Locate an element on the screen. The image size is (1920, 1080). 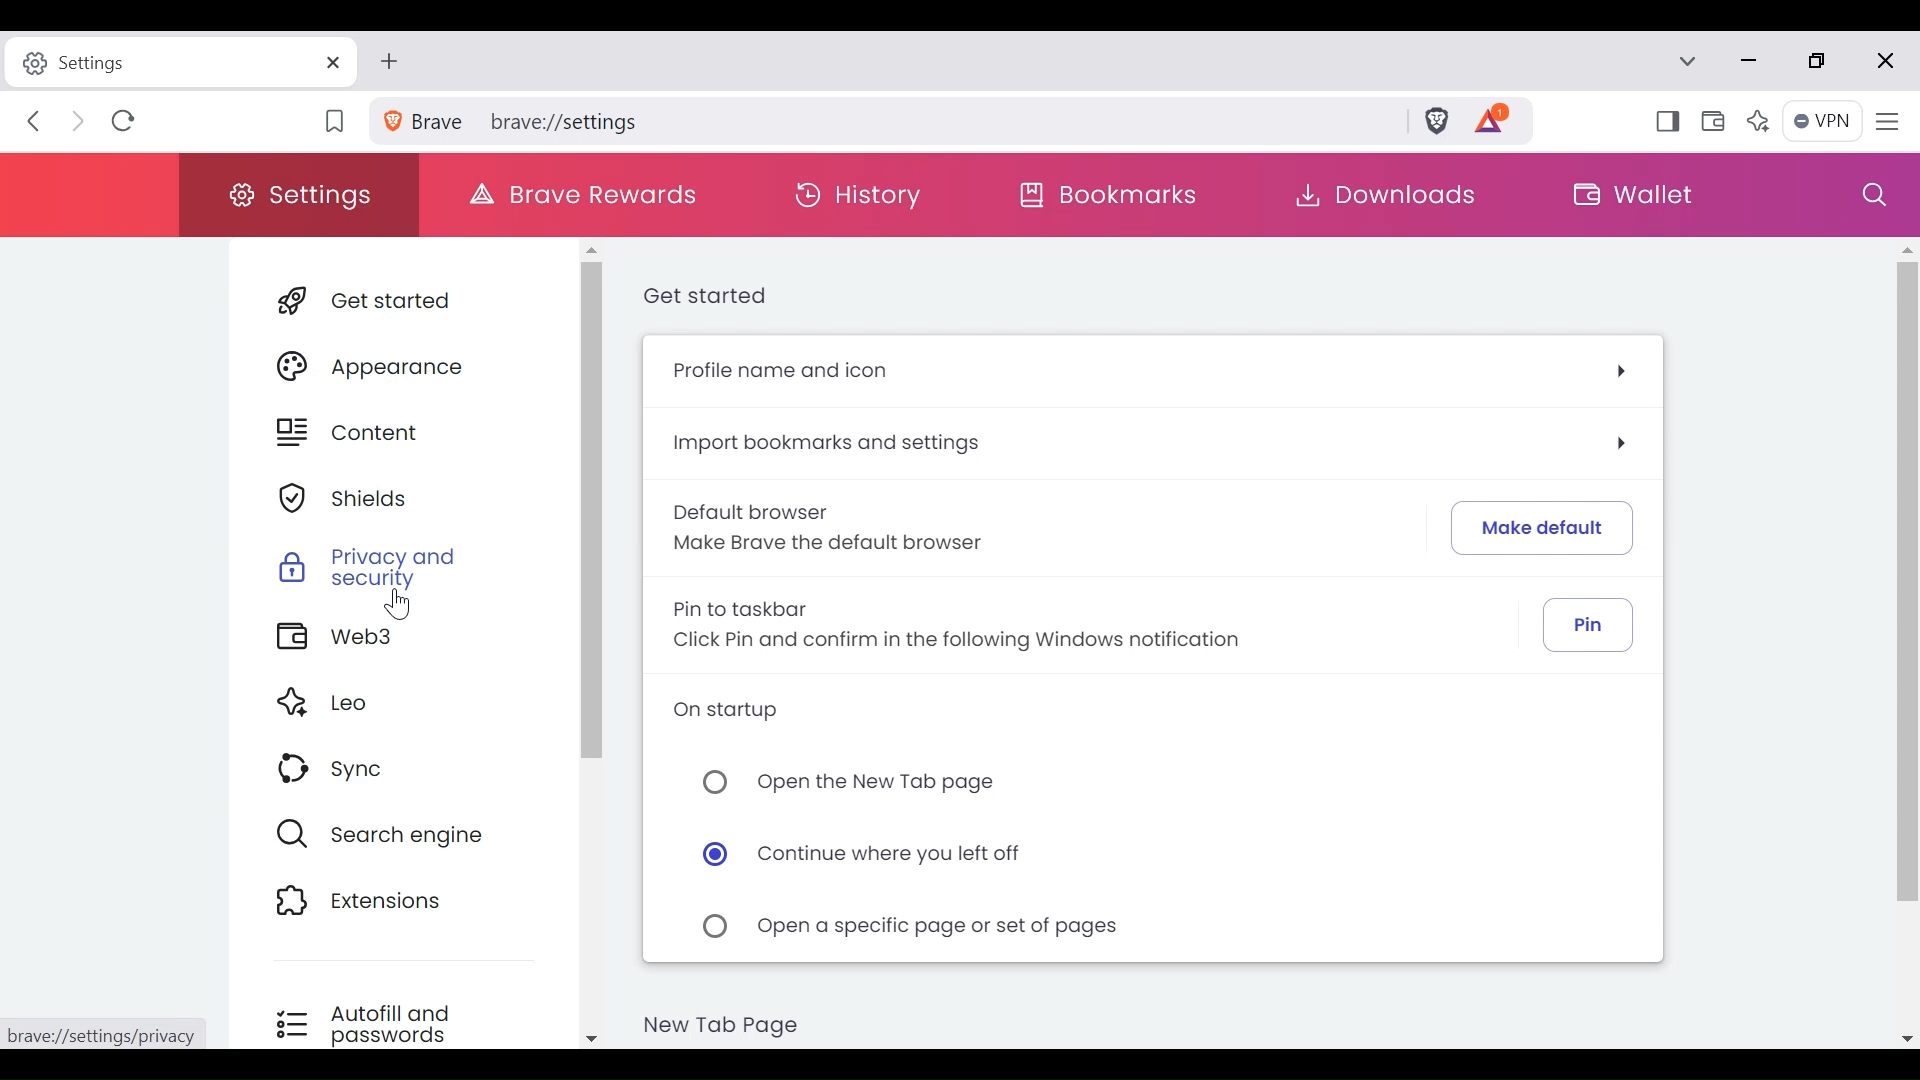
Brave Rewards is located at coordinates (585, 191).